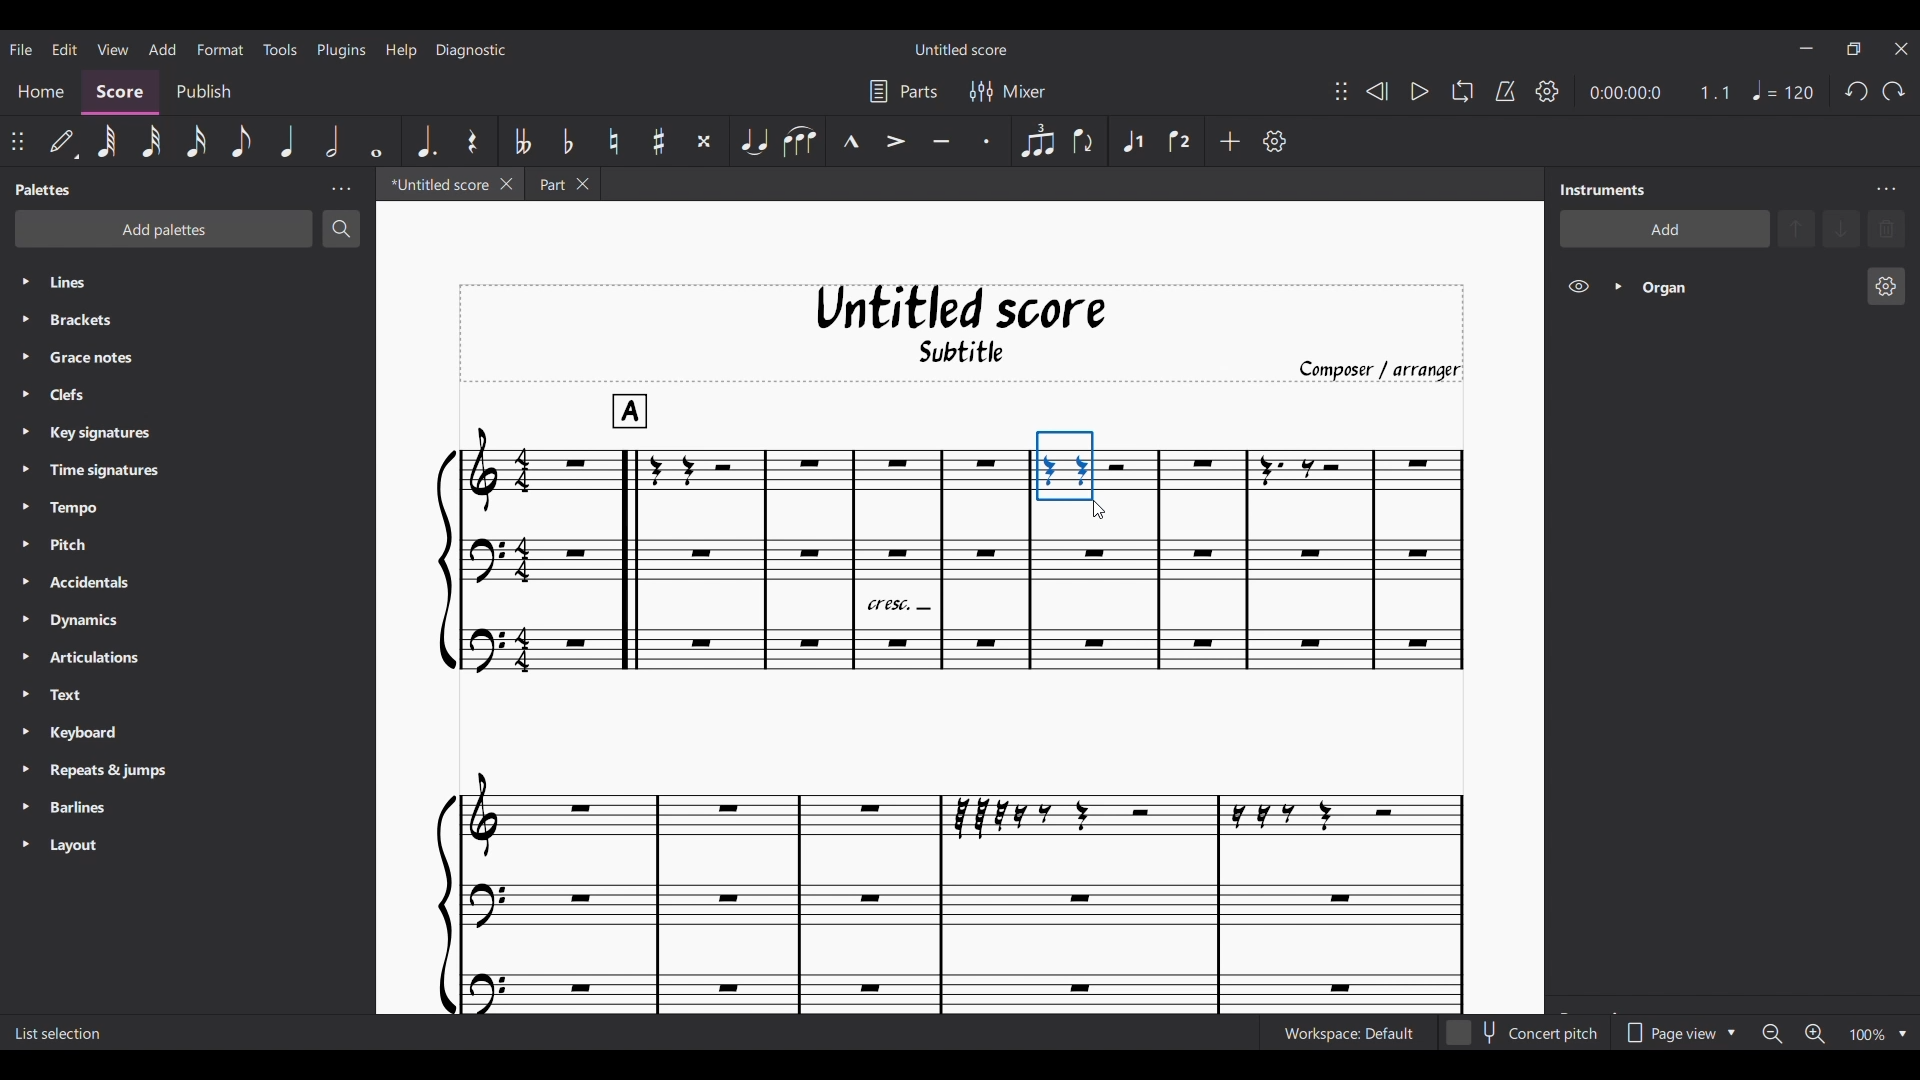 The width and height of the screenshot is (1920, 1080). What do you see at coordinates (1857, 91) in the screenshot?
I see `Undo` at bounding box center [1857, 91].